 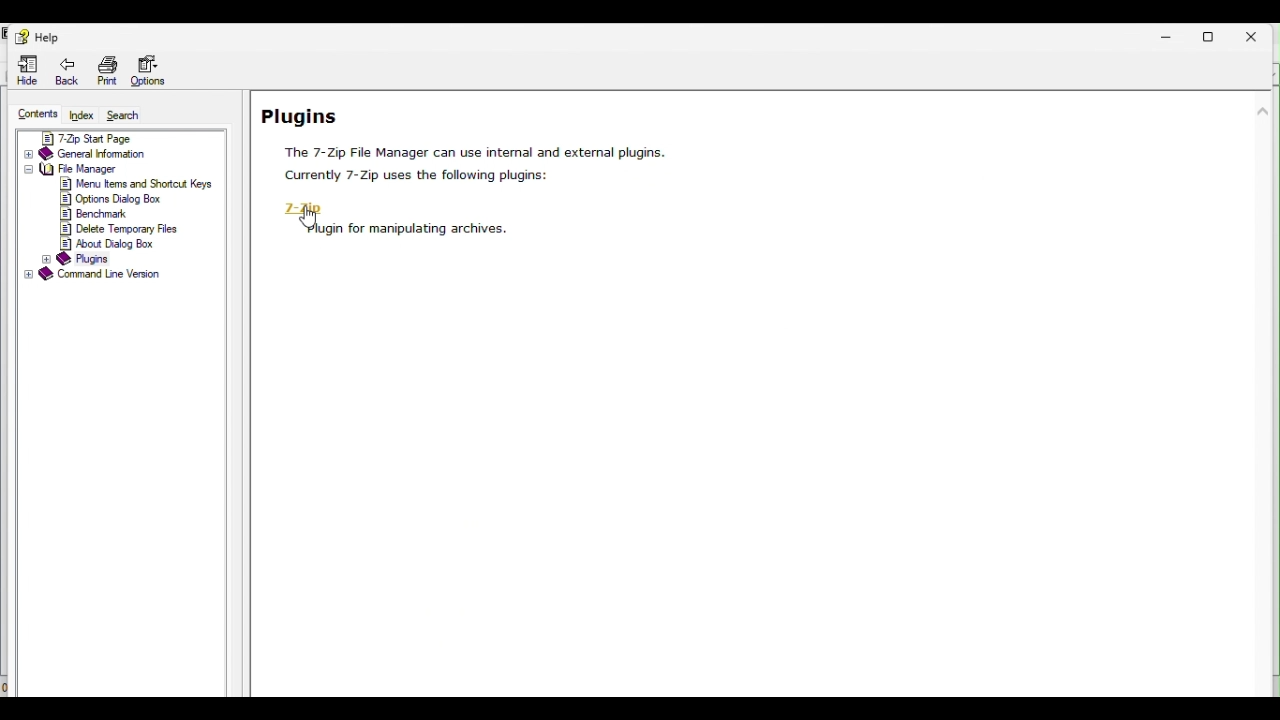 I want to click on plugins, so click(x=91, y=258).